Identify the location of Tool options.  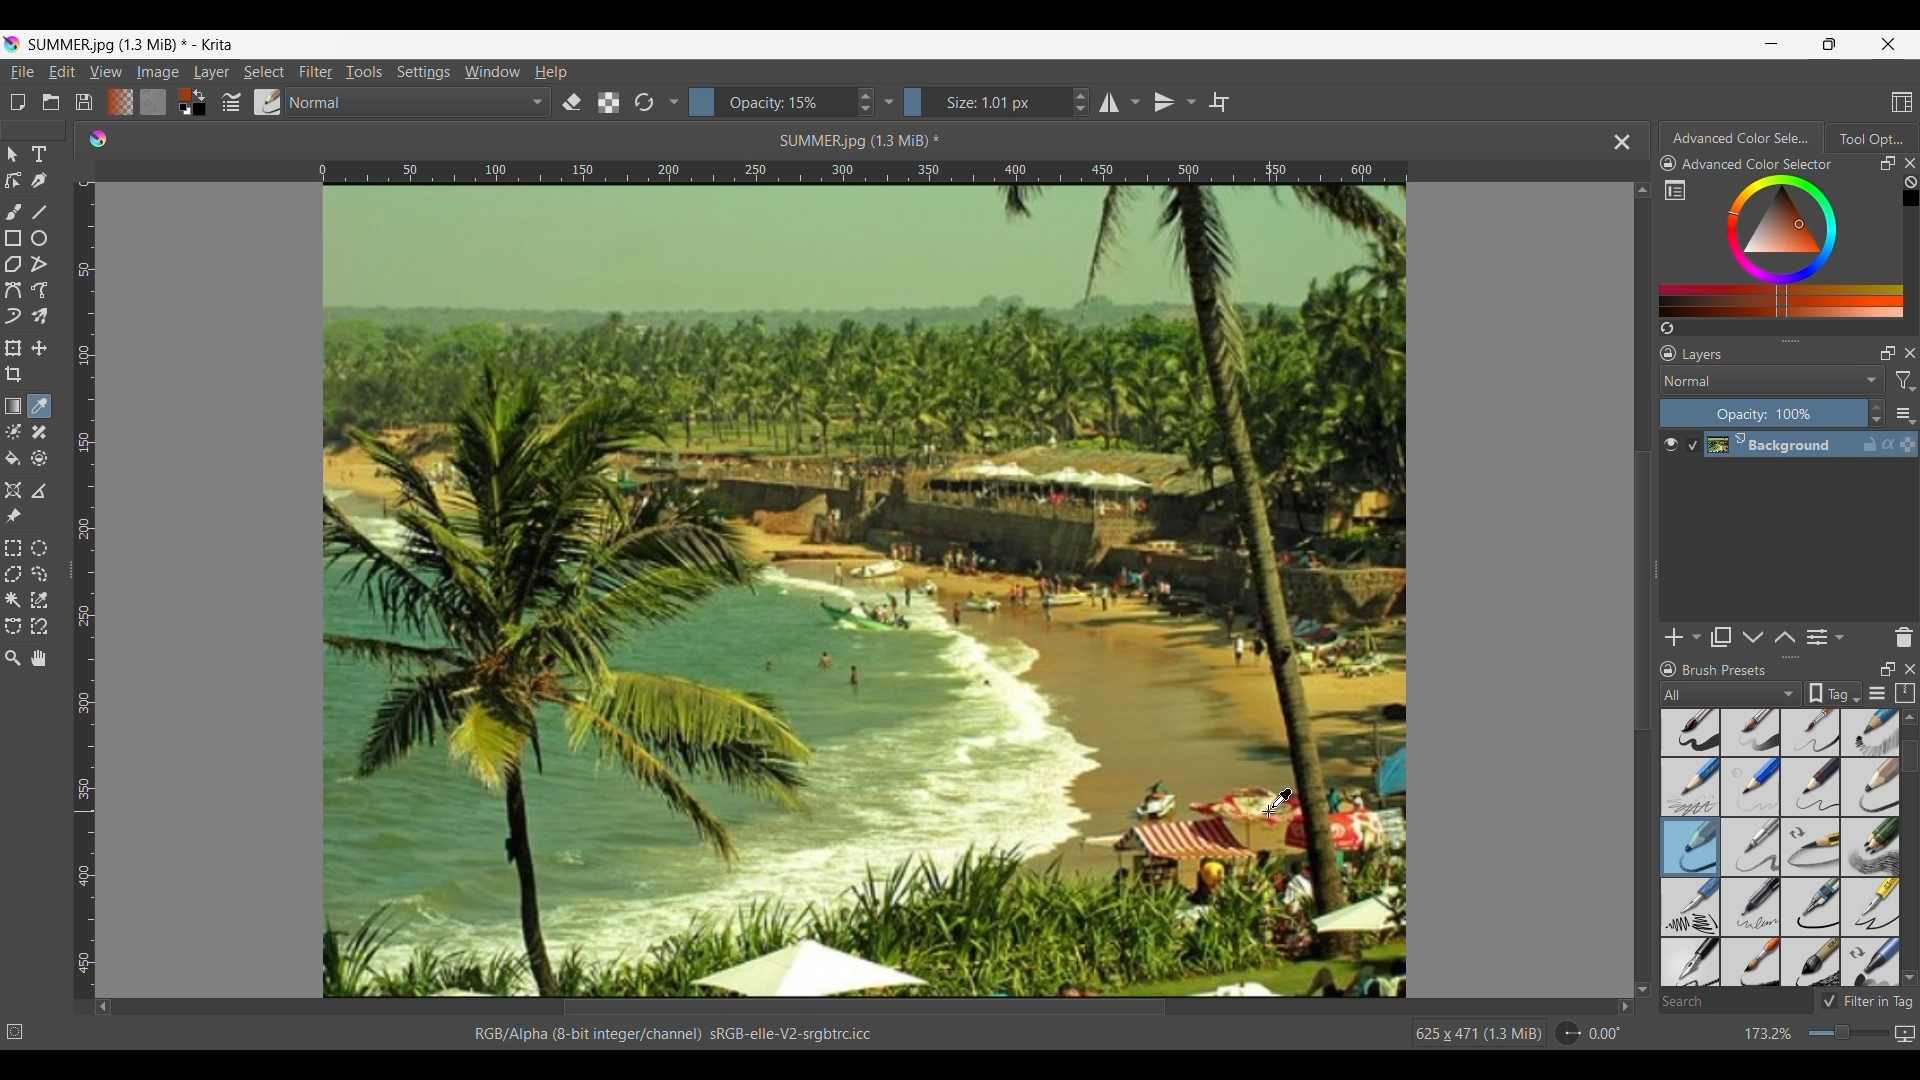
(1871, 138).